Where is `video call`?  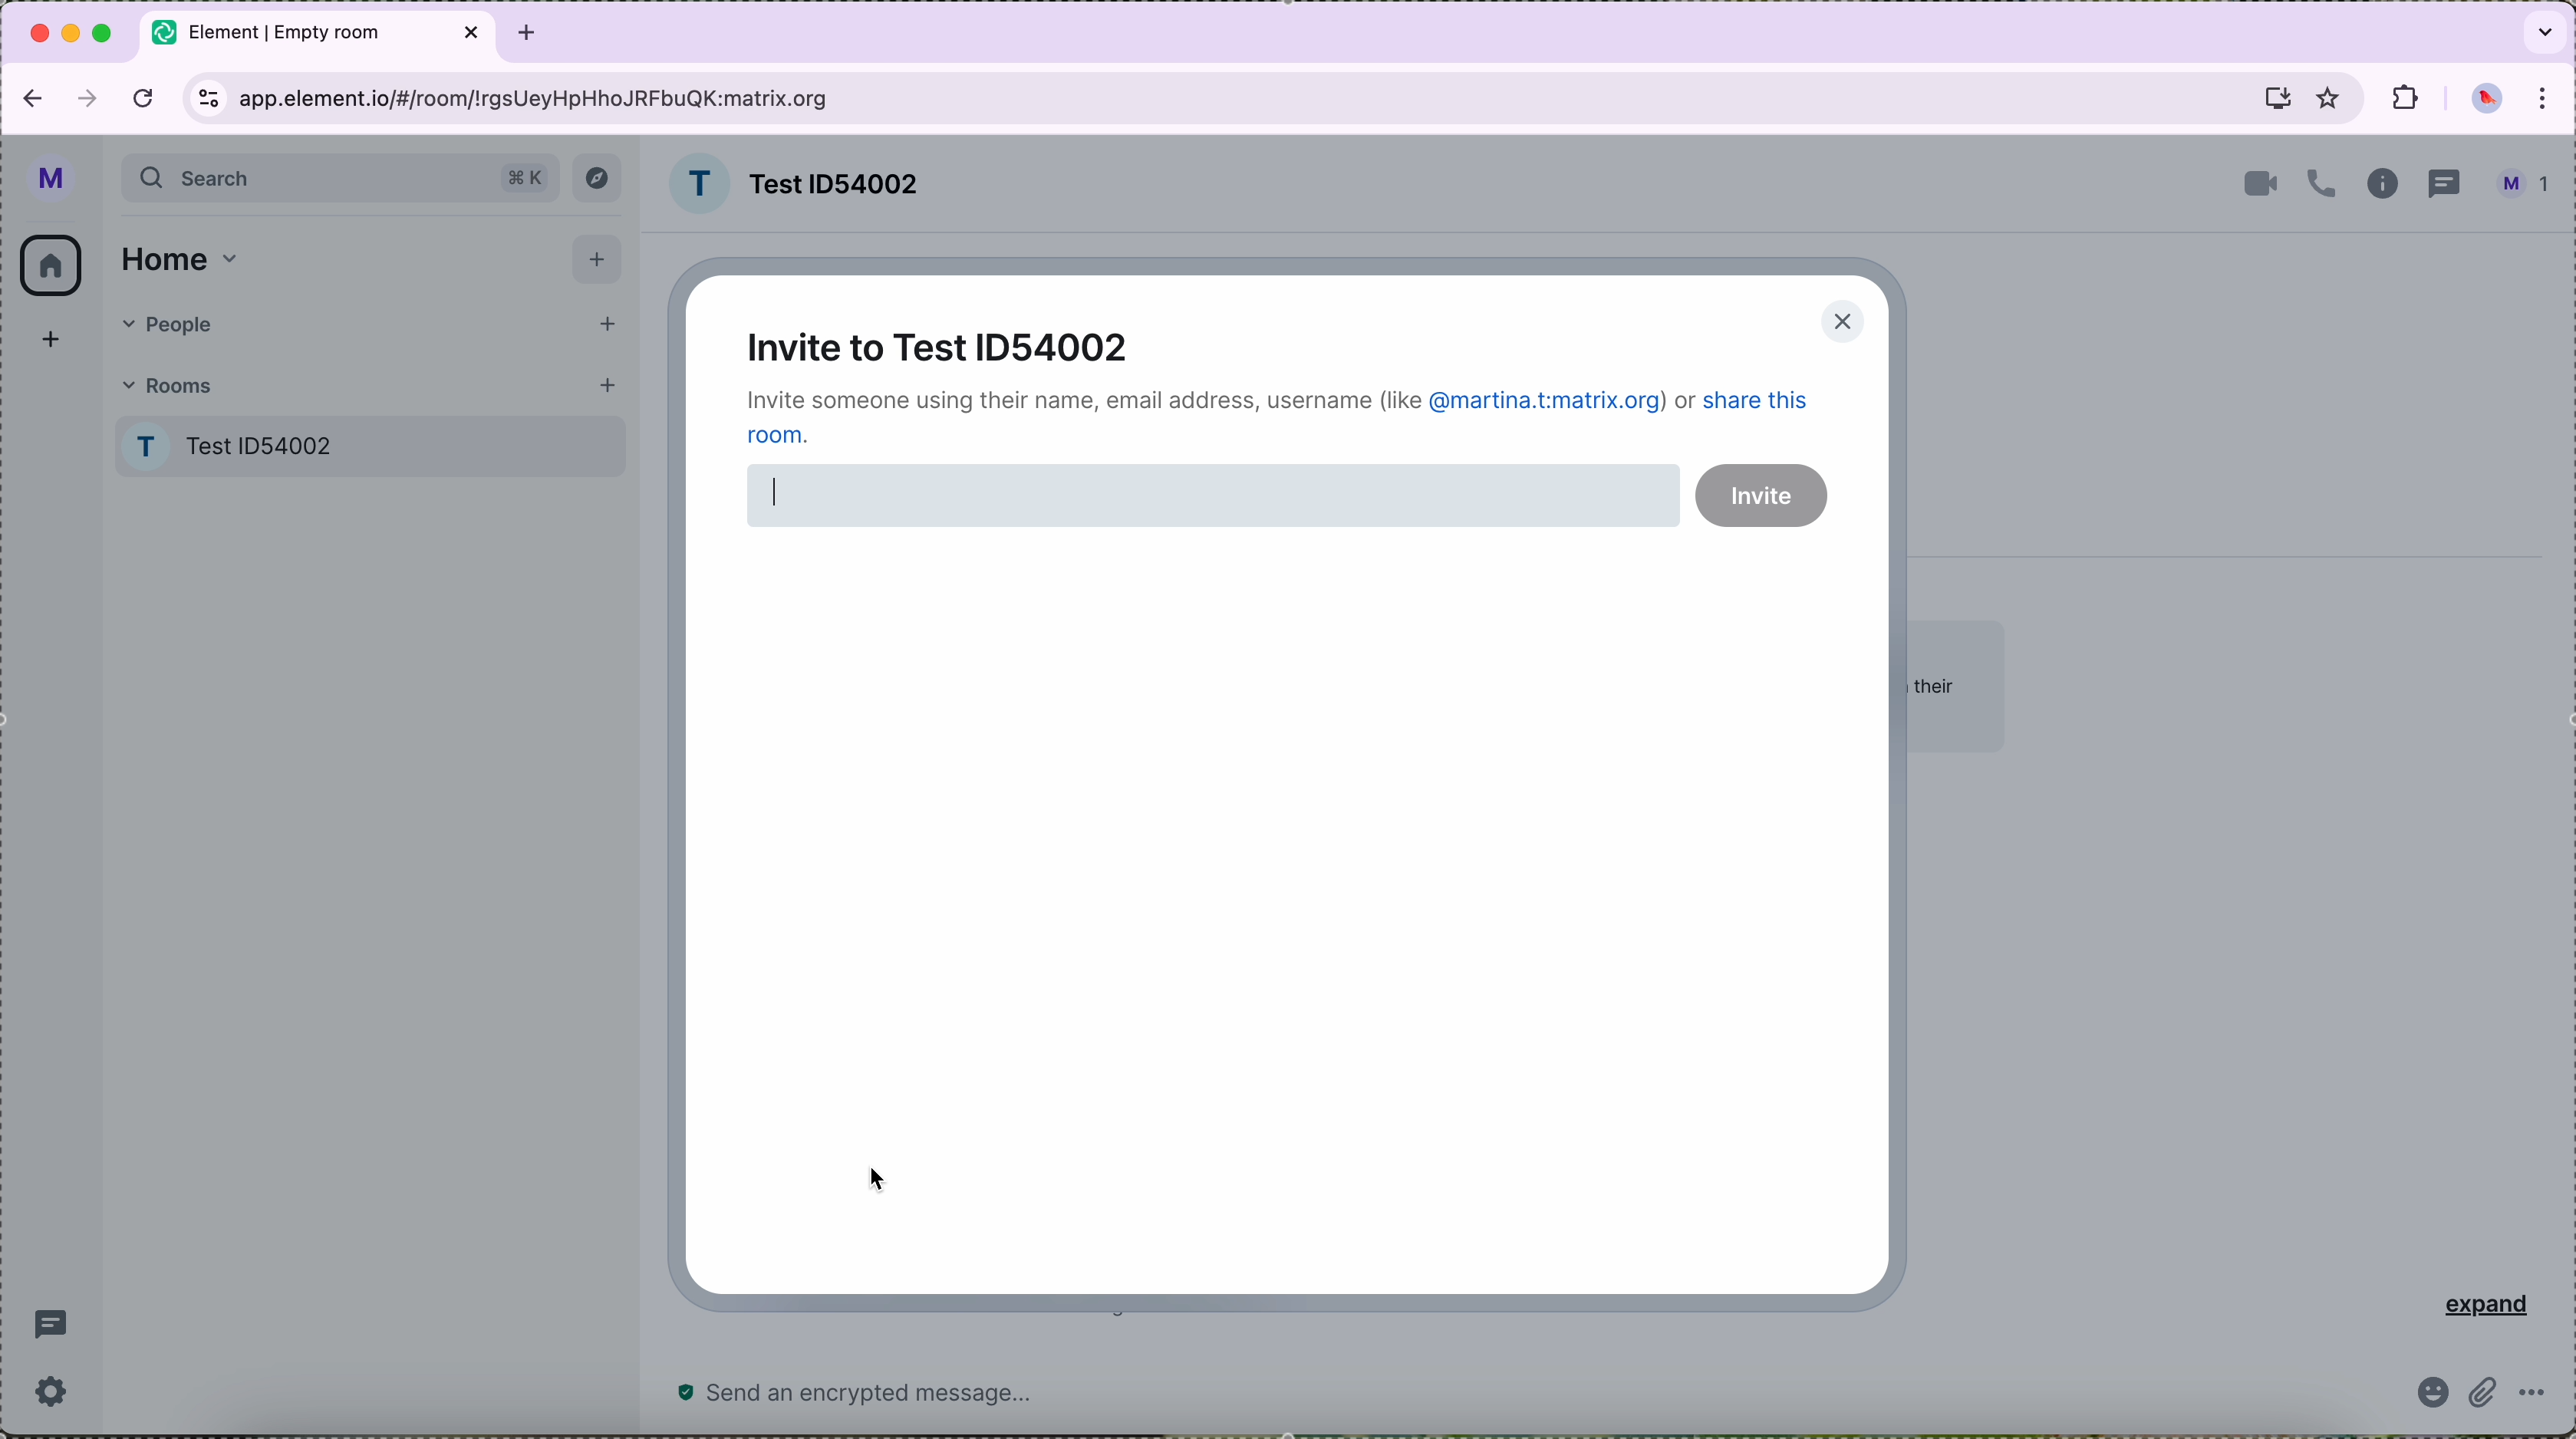 video call is located at coordinates (2256, 182).